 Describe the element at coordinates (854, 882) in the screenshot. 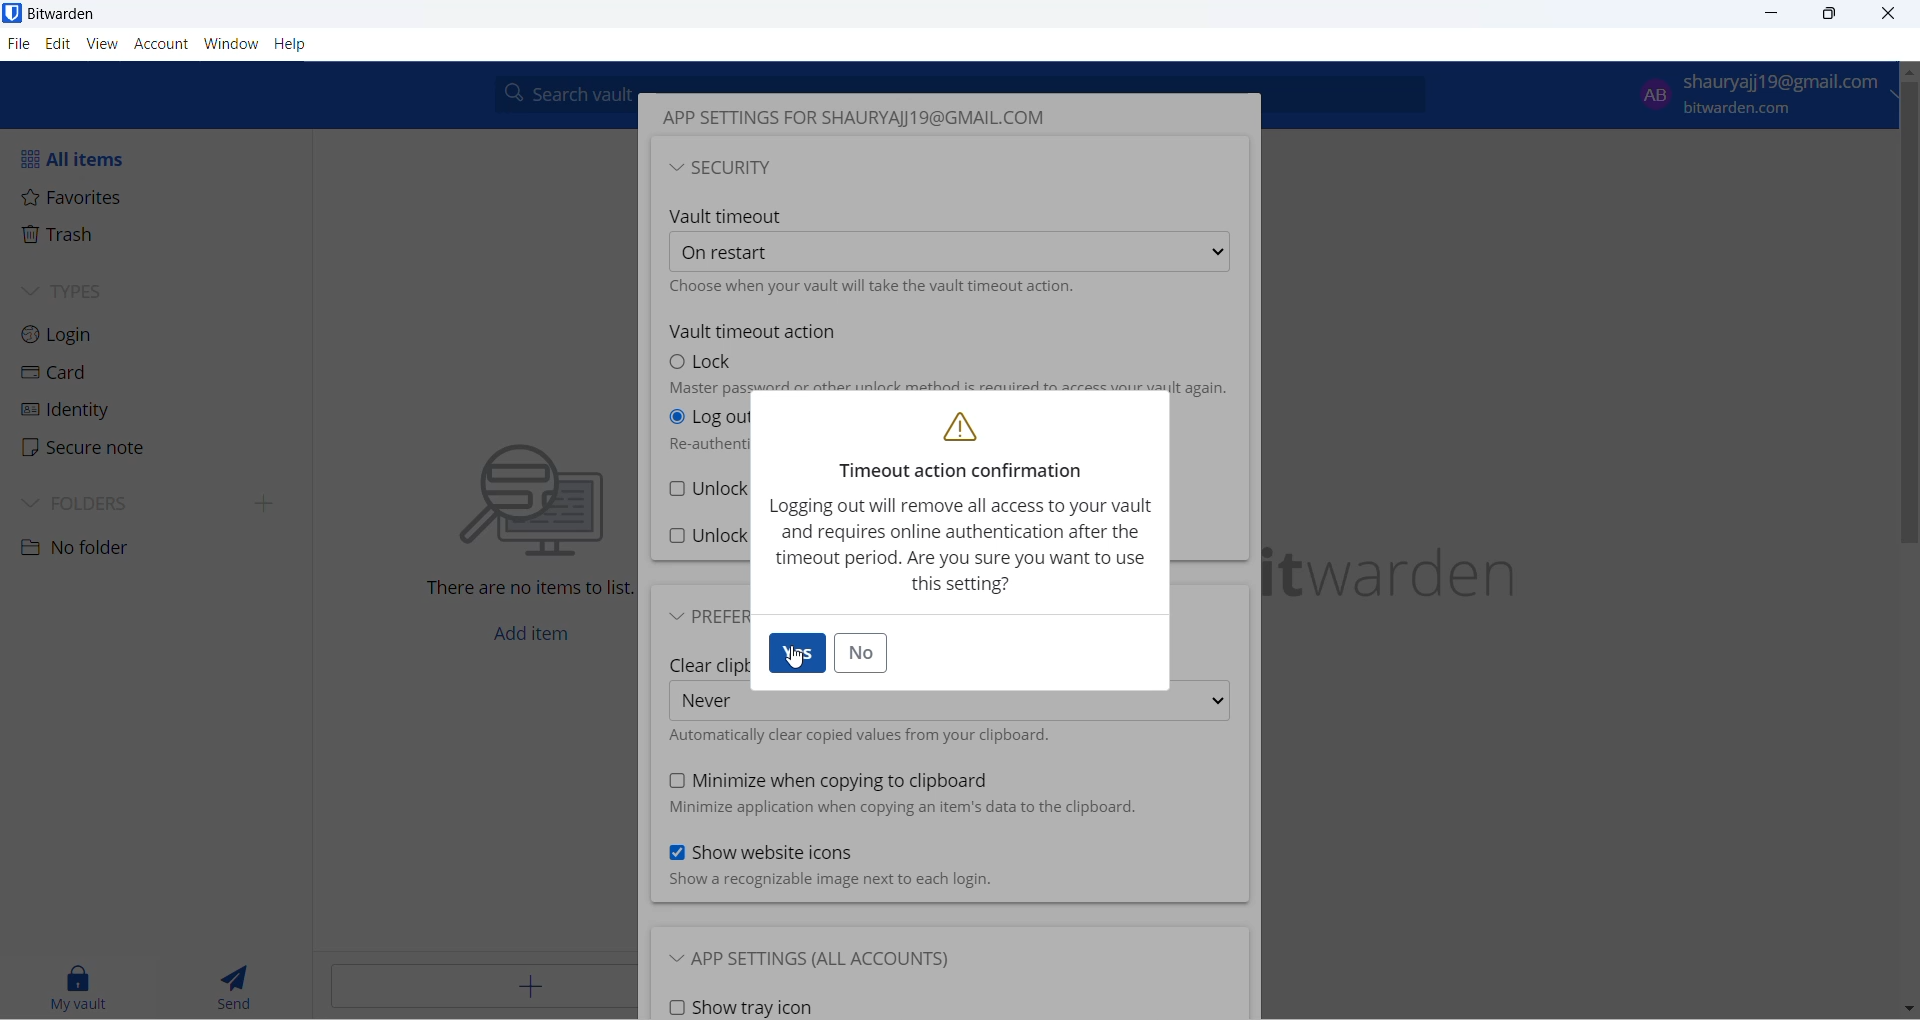

I see `text` at that location.